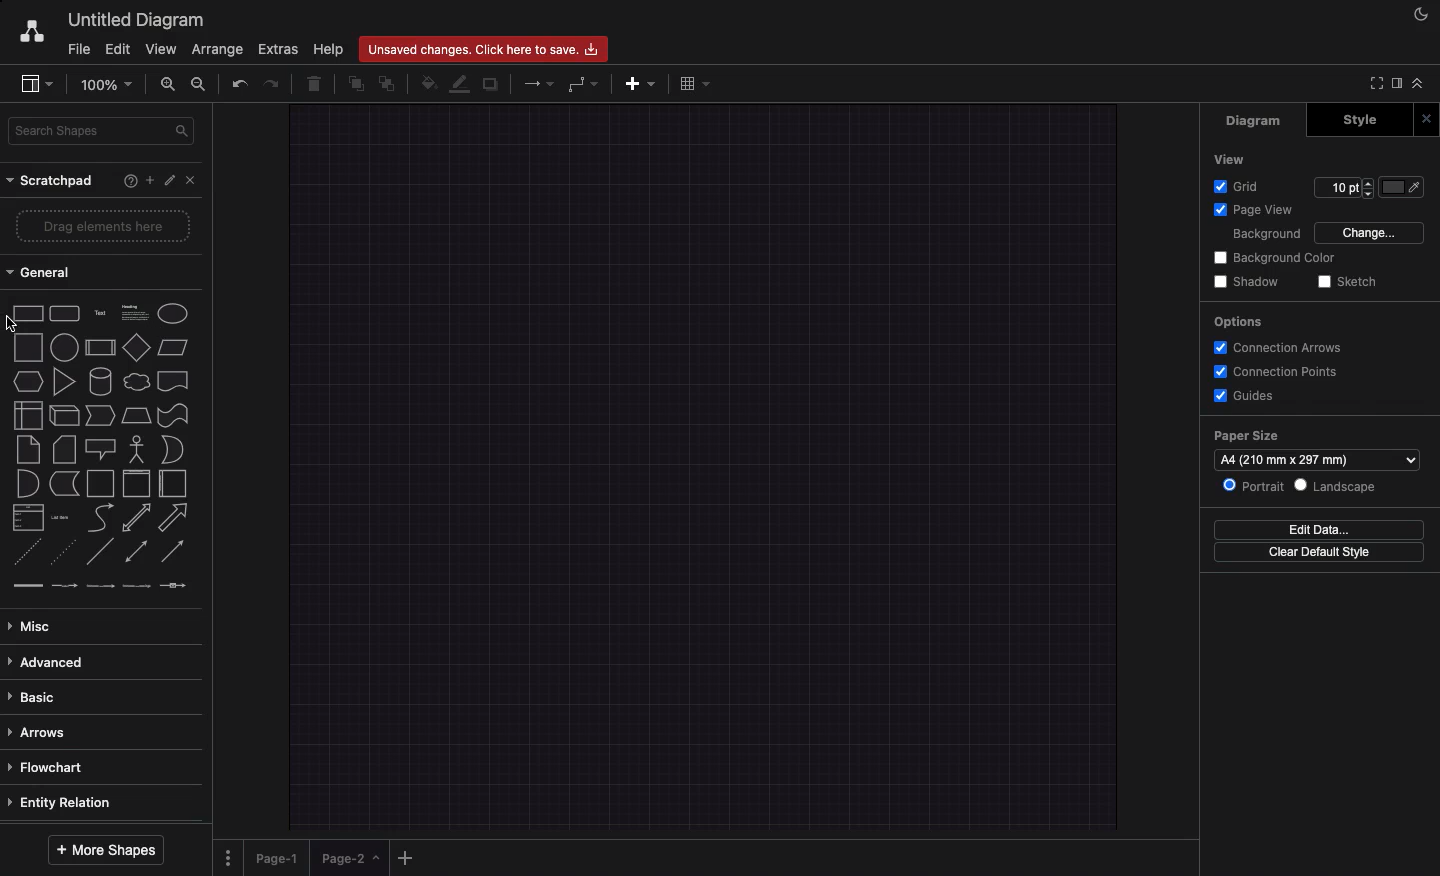 The width and height of the screenshot is (1440, 876). I want to click on Unsaved changes. click here to save changes, so click(488, 48).